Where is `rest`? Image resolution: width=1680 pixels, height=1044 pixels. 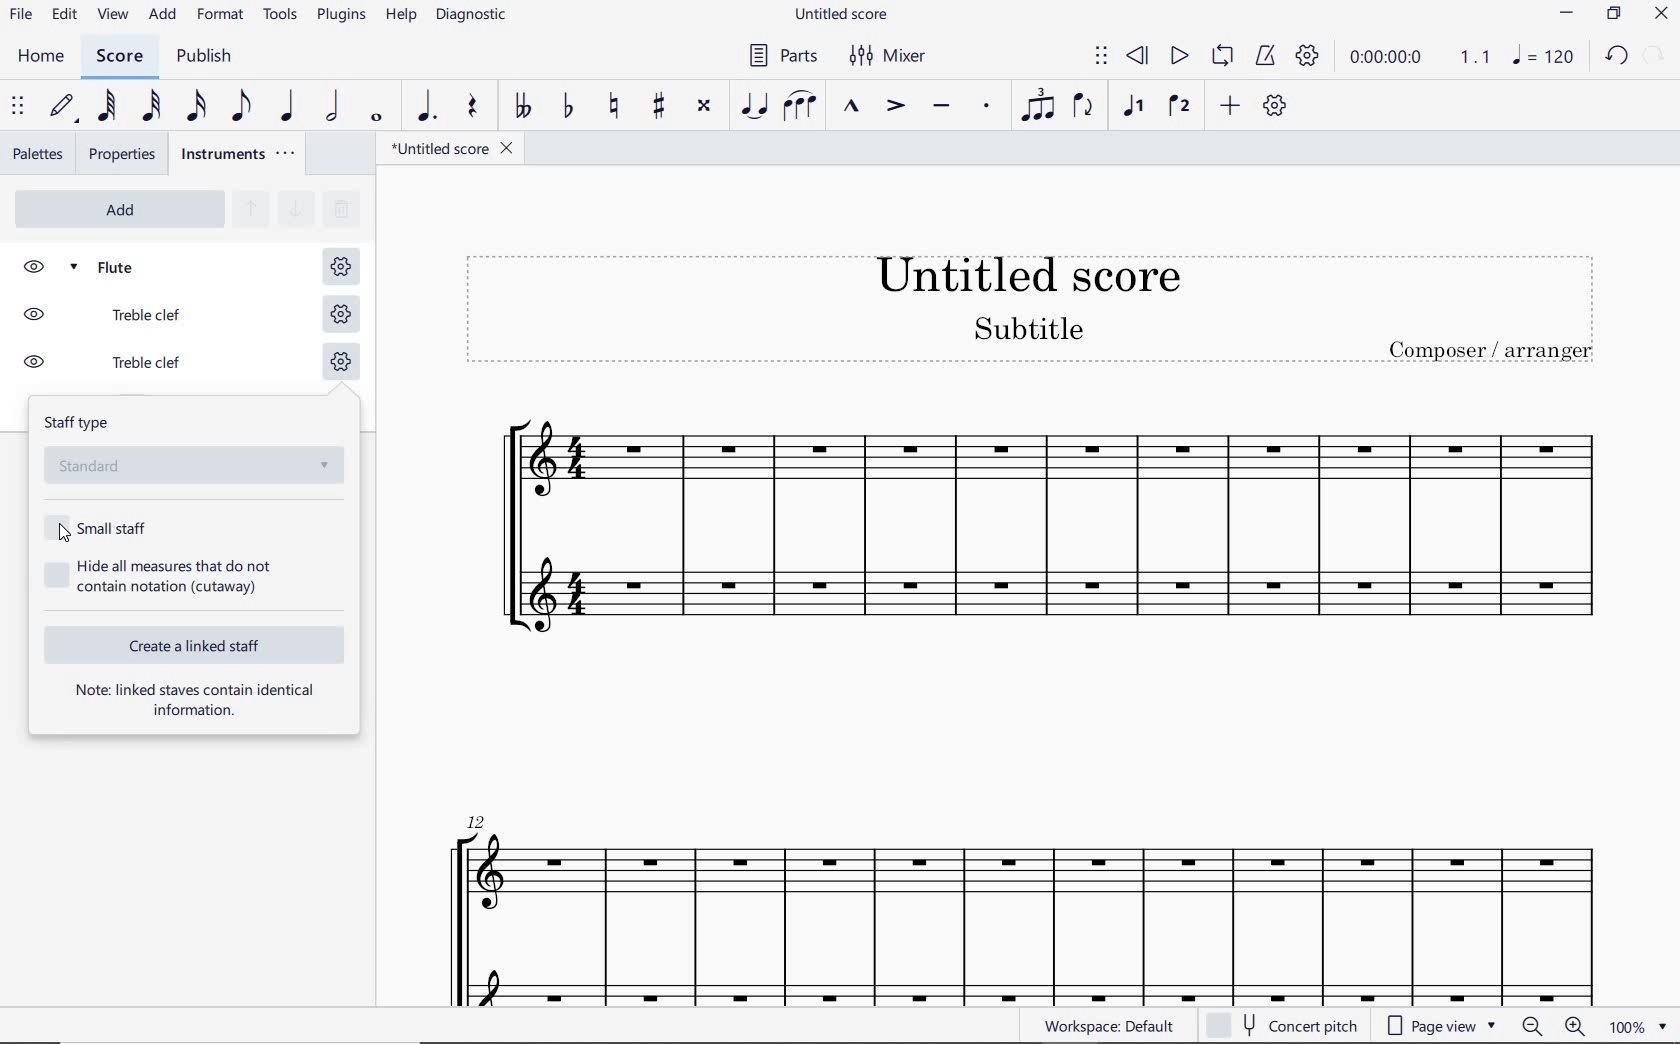
rest is located at coordinates (470, 110).